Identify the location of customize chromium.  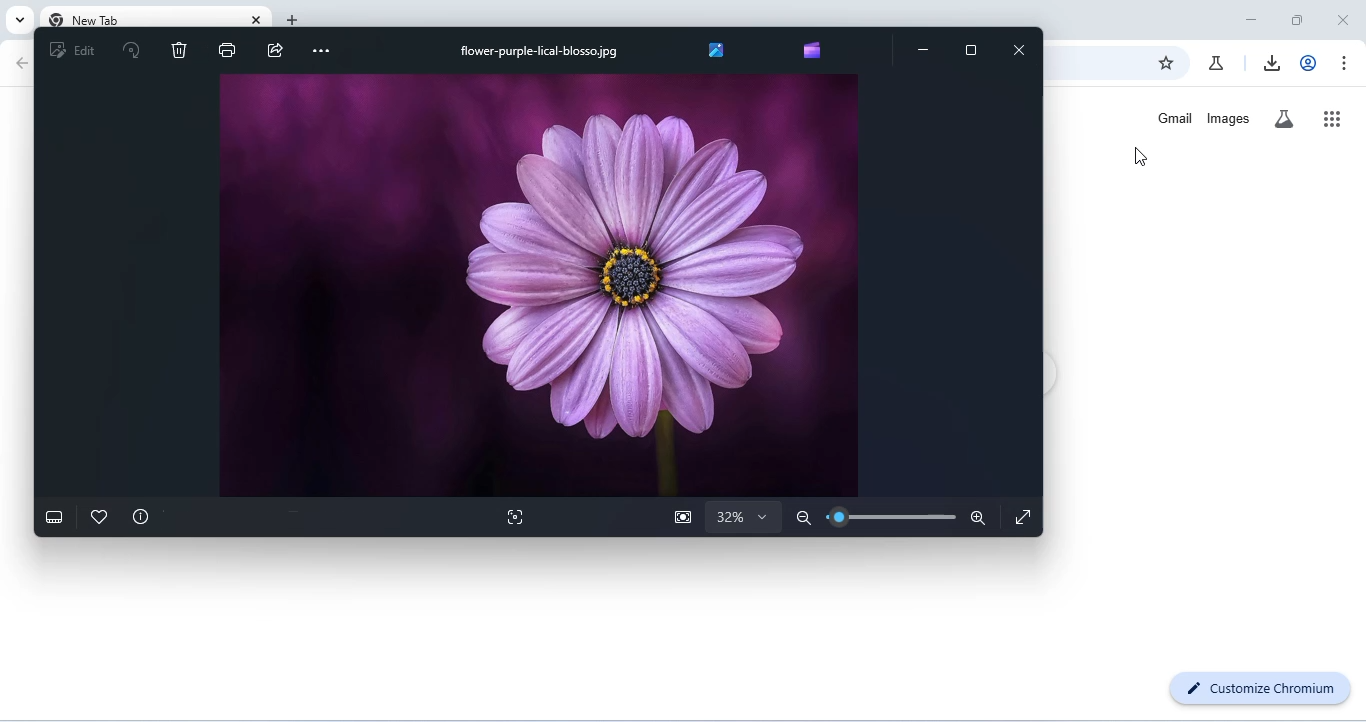
(1261, 685).